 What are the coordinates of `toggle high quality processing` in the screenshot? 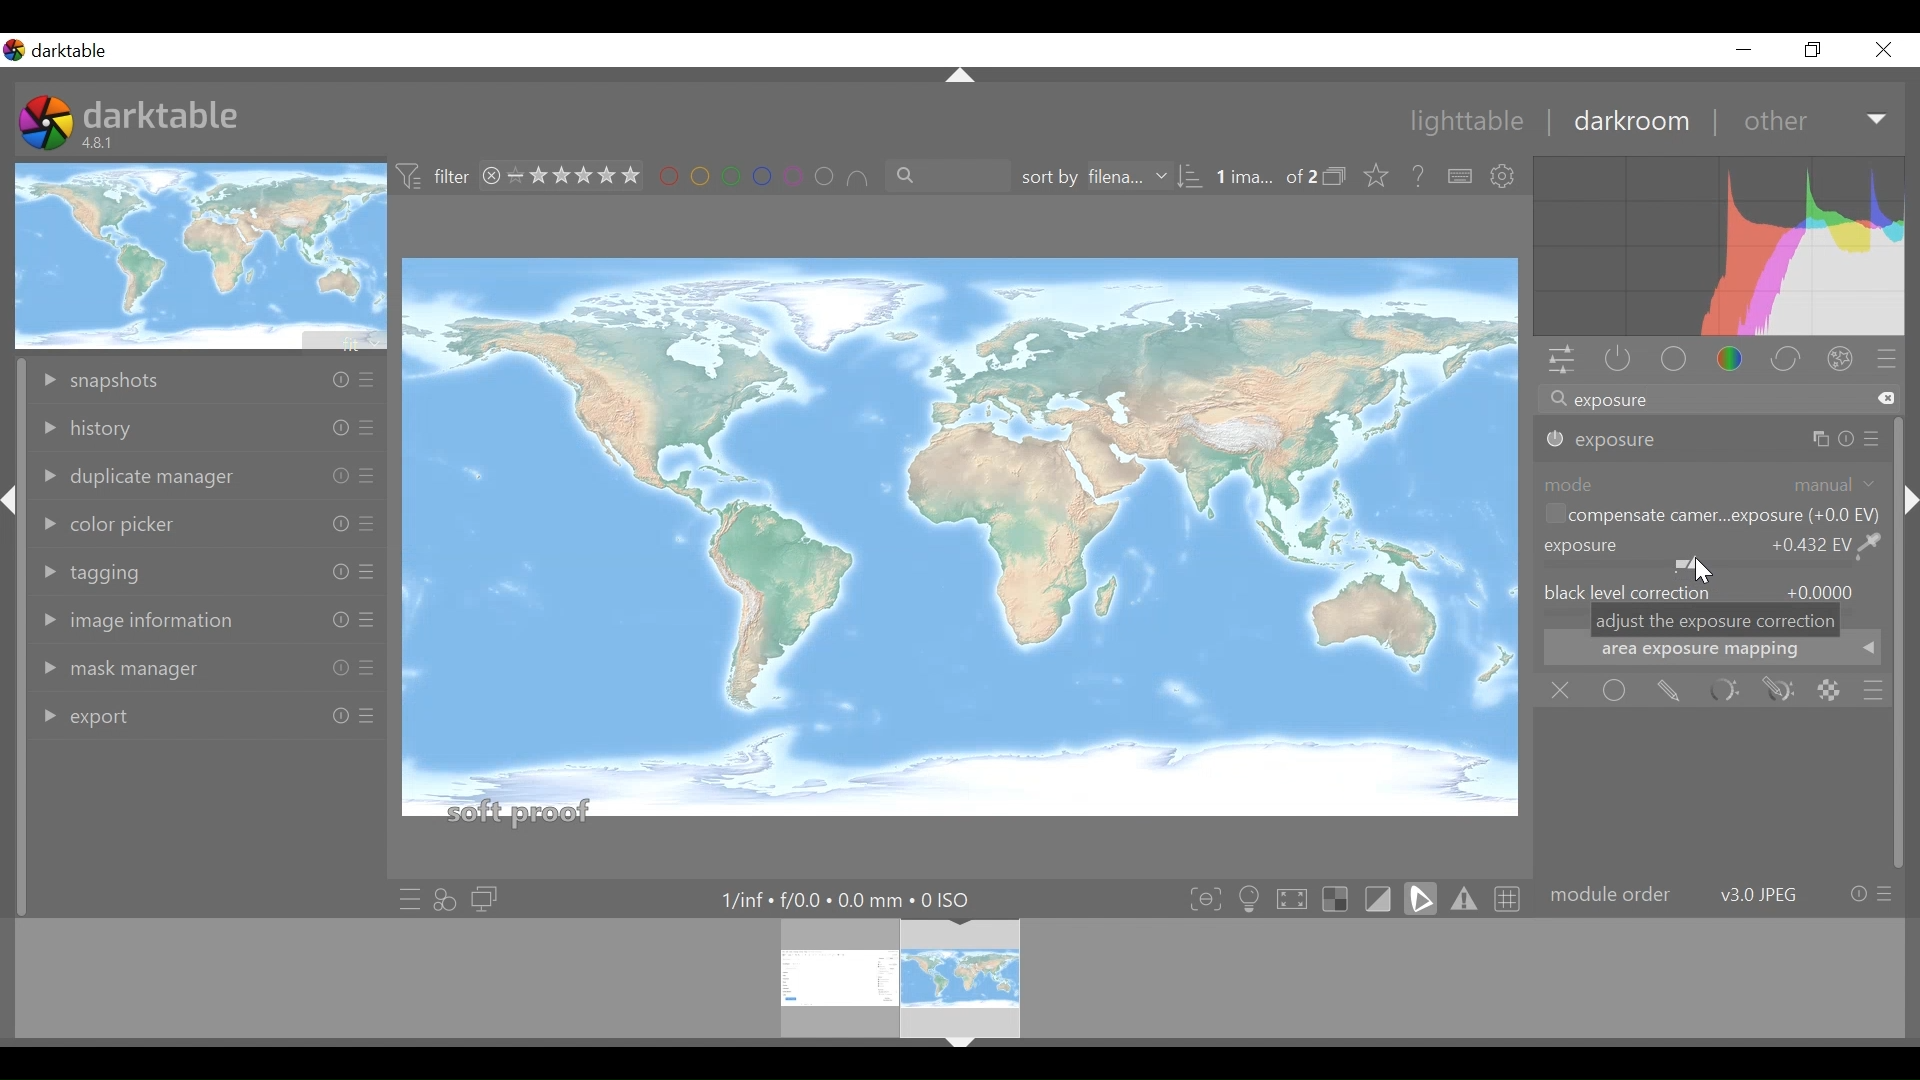 It's located at (1297, 898).